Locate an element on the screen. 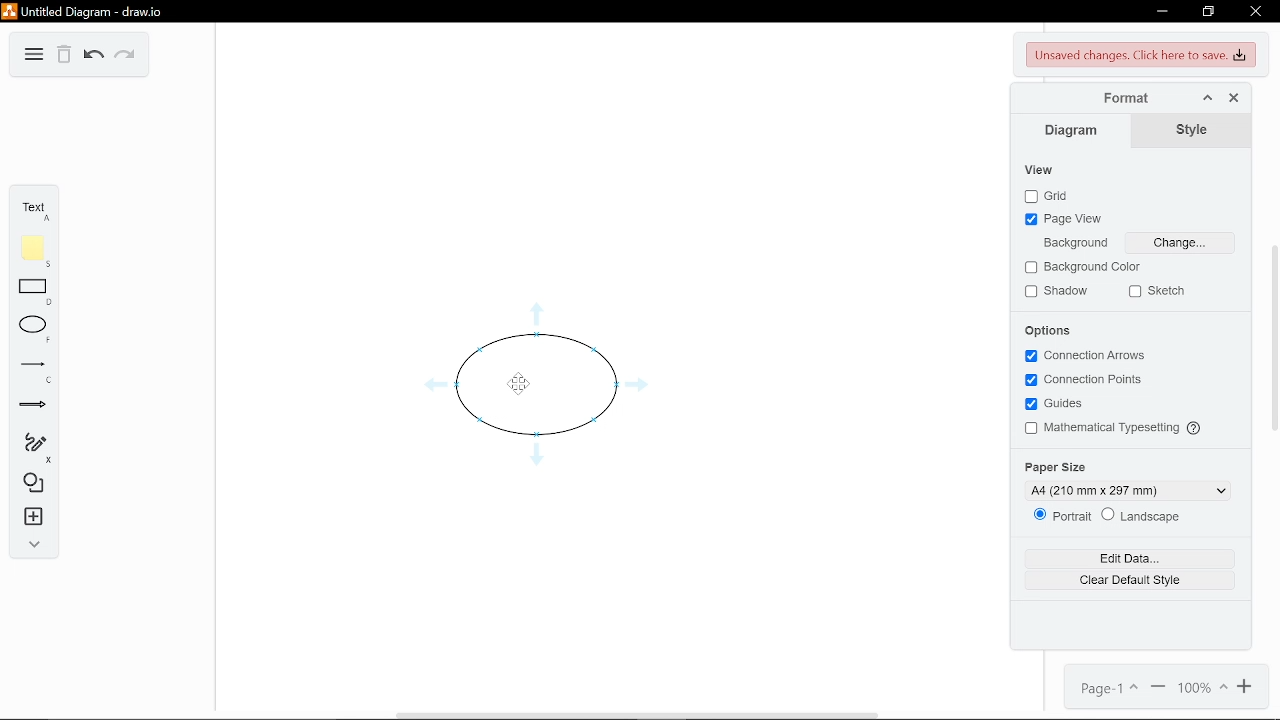  Add text is located at coordinates (34, 207).